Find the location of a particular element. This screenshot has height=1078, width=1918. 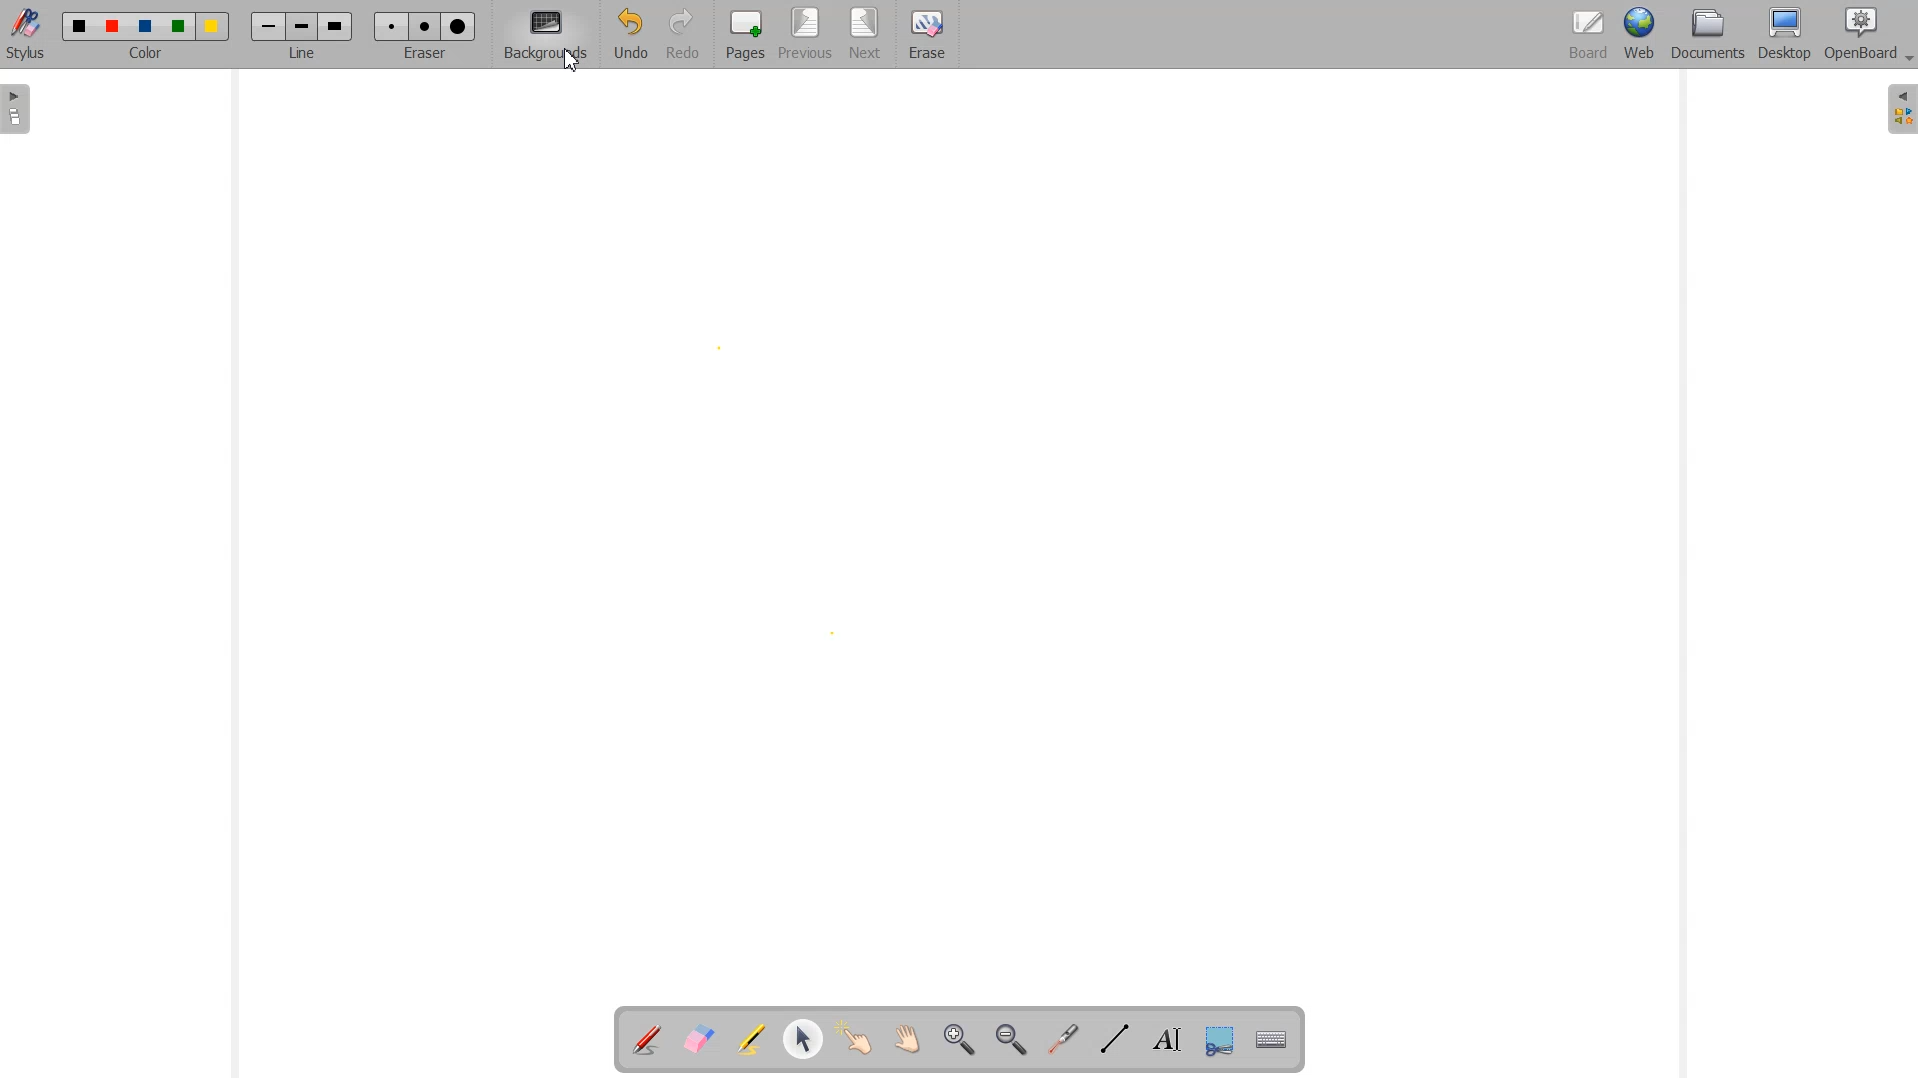

Erase Annotation is located at coordinates (701, 1041).